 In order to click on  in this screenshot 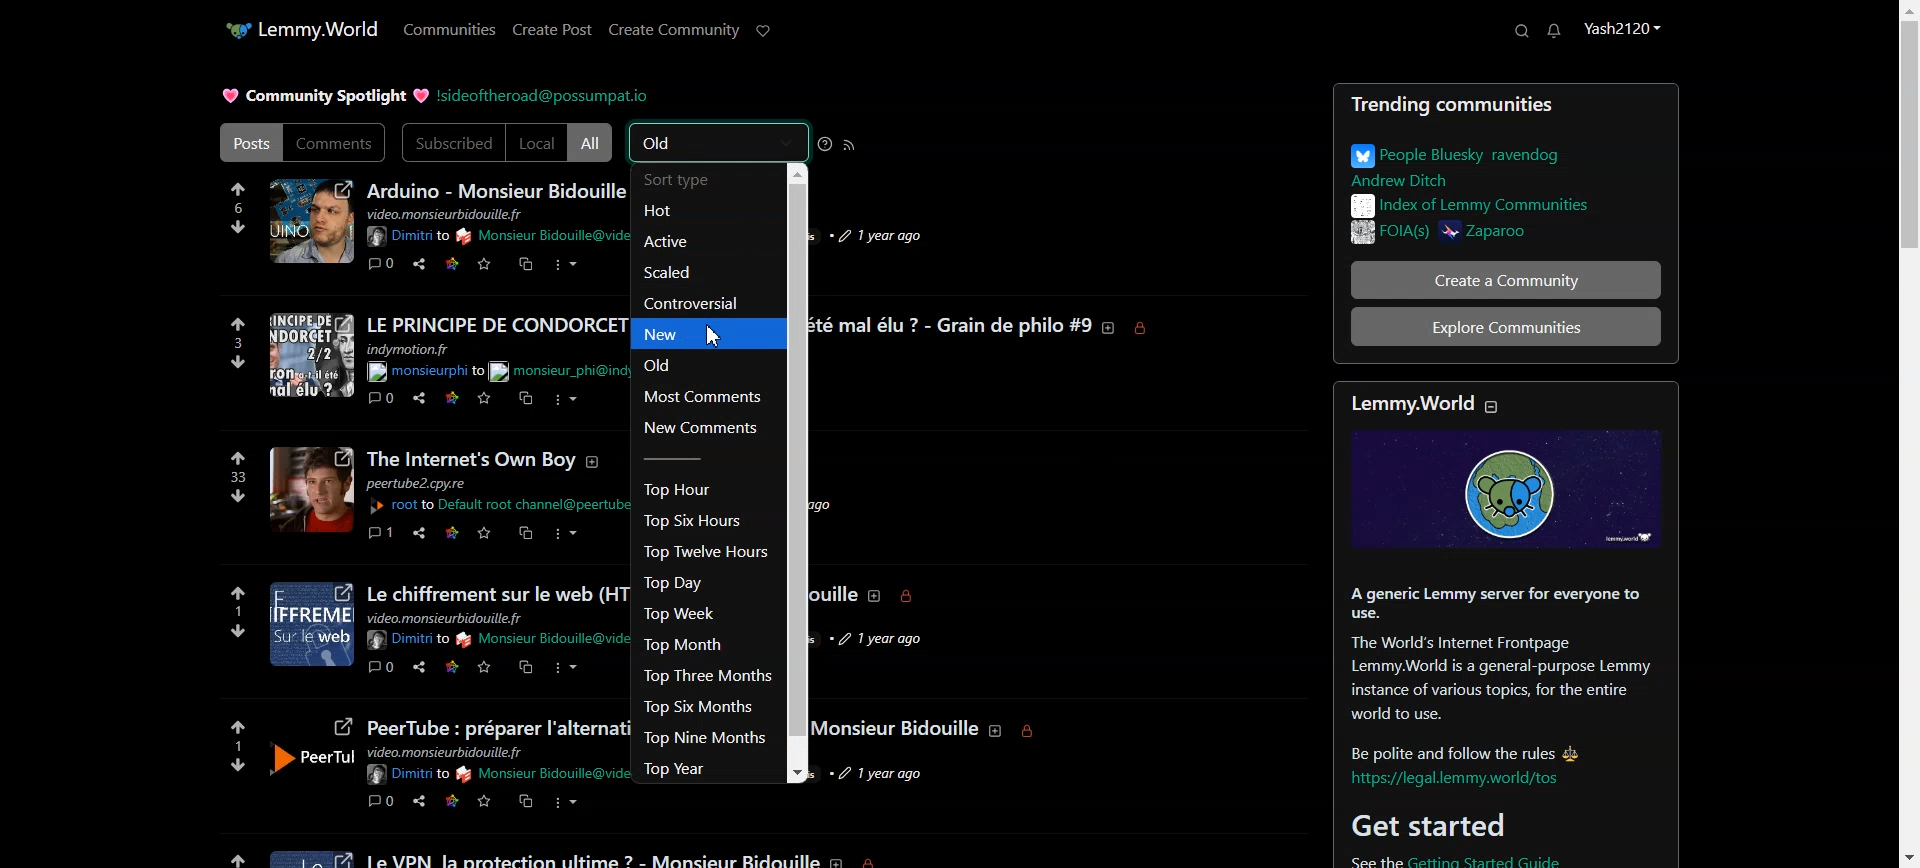, I will do `click(873, 236)`.